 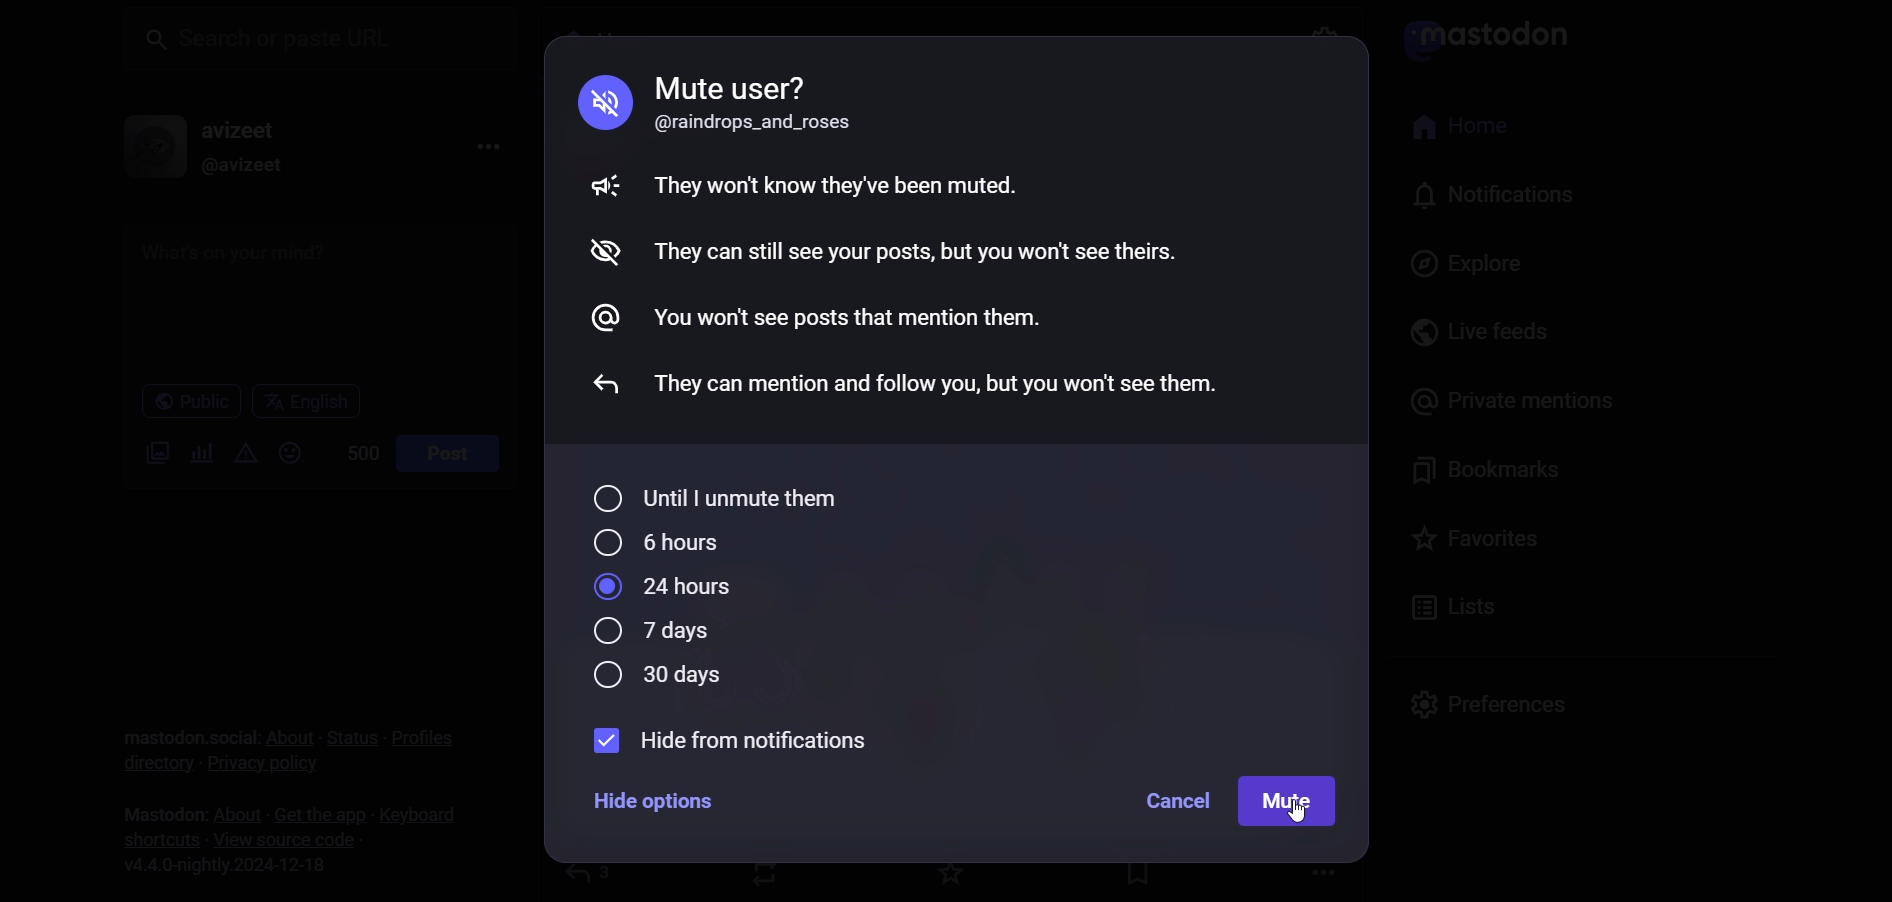 What do you see at coordinates (744, 742) in the screenshot?
I see `hide from notification` at bounding box center [744, 742].